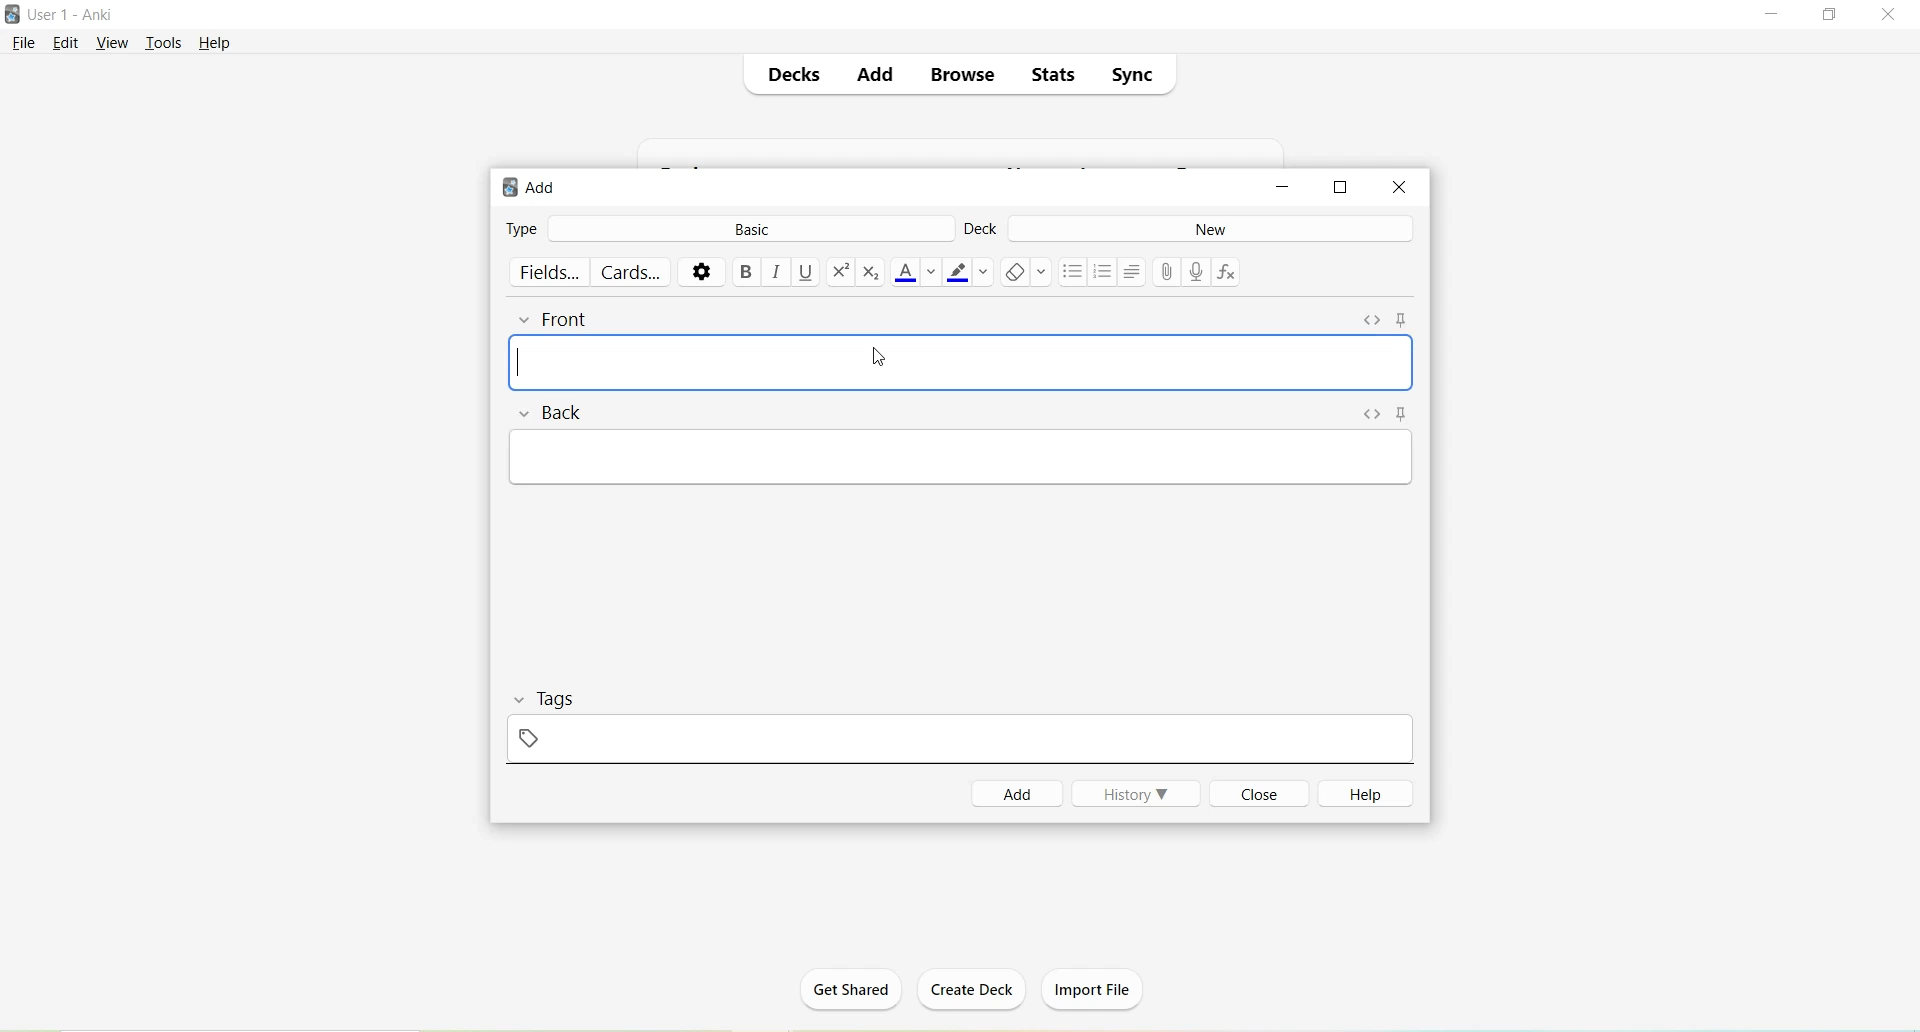 Image resolution: width=1920 pixels, height=1032 pixels. Describe the element at coordinates (791, 73) in the screenshot. I see `Decks` at that location.